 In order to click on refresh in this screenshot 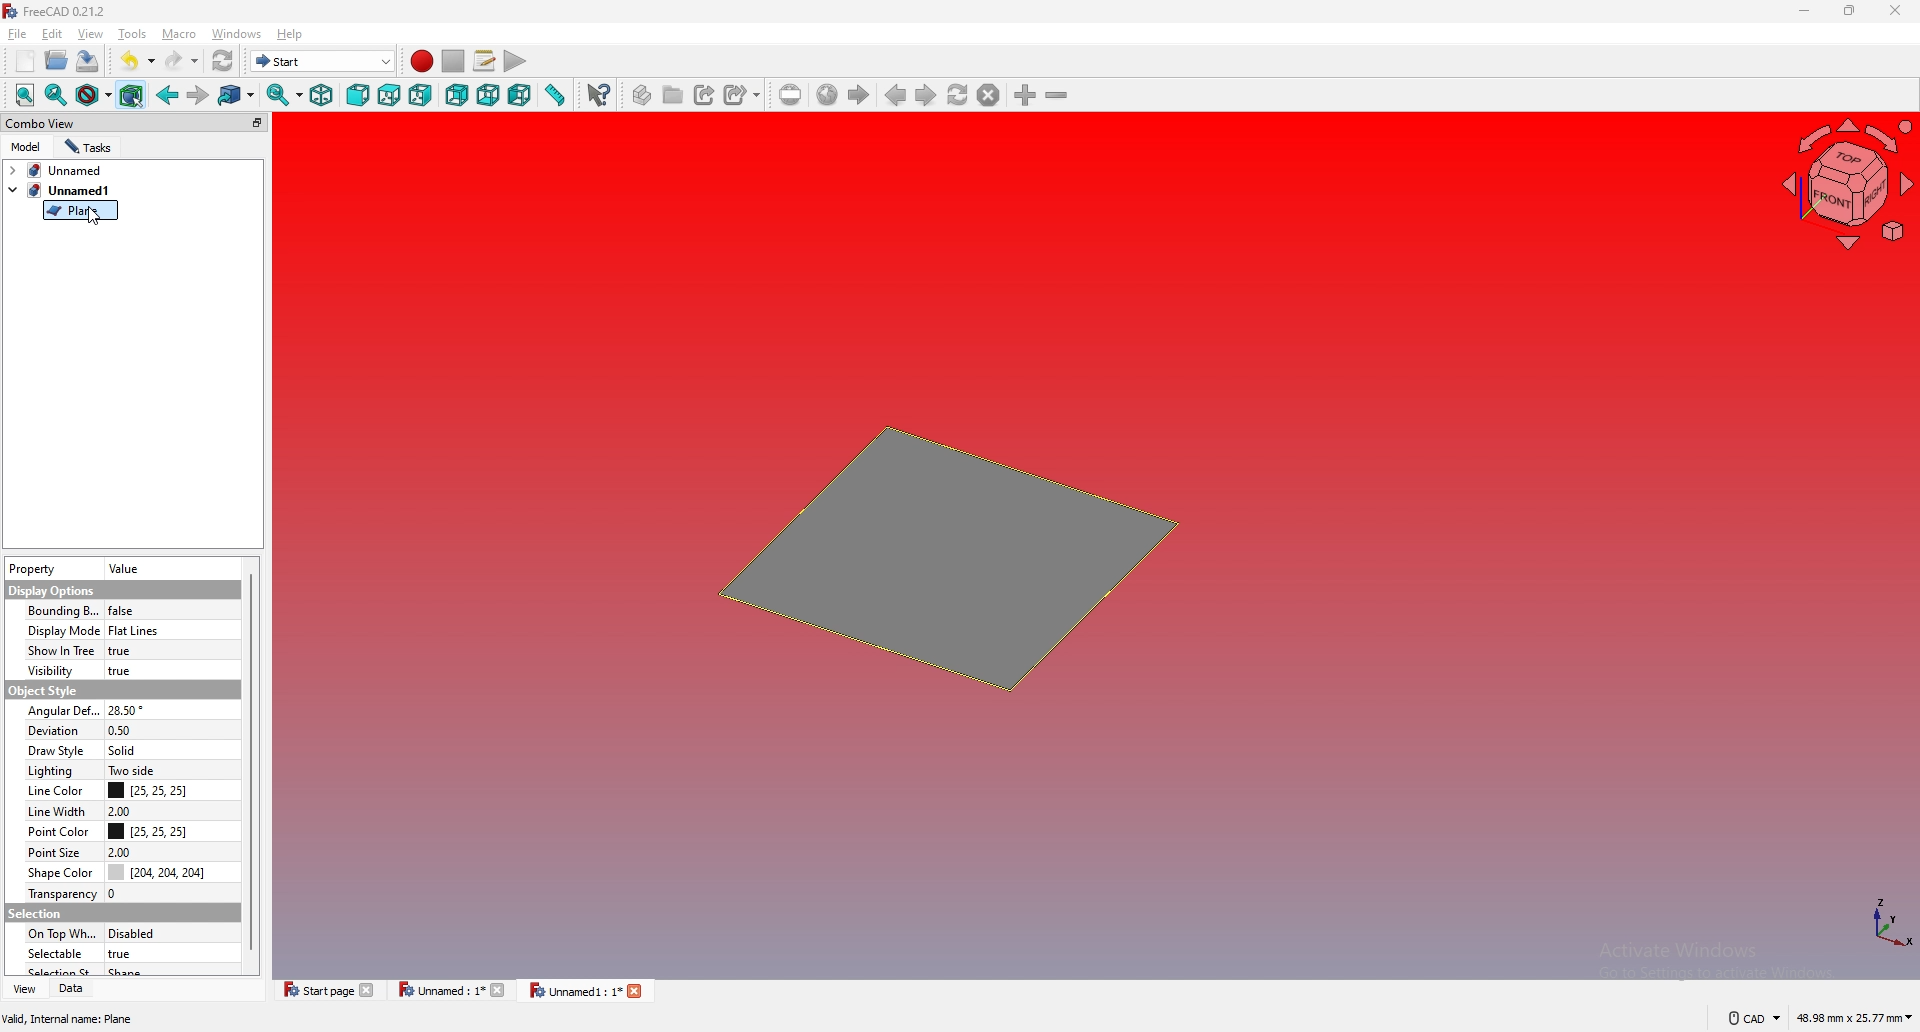, I will do `click(224, 62)`.